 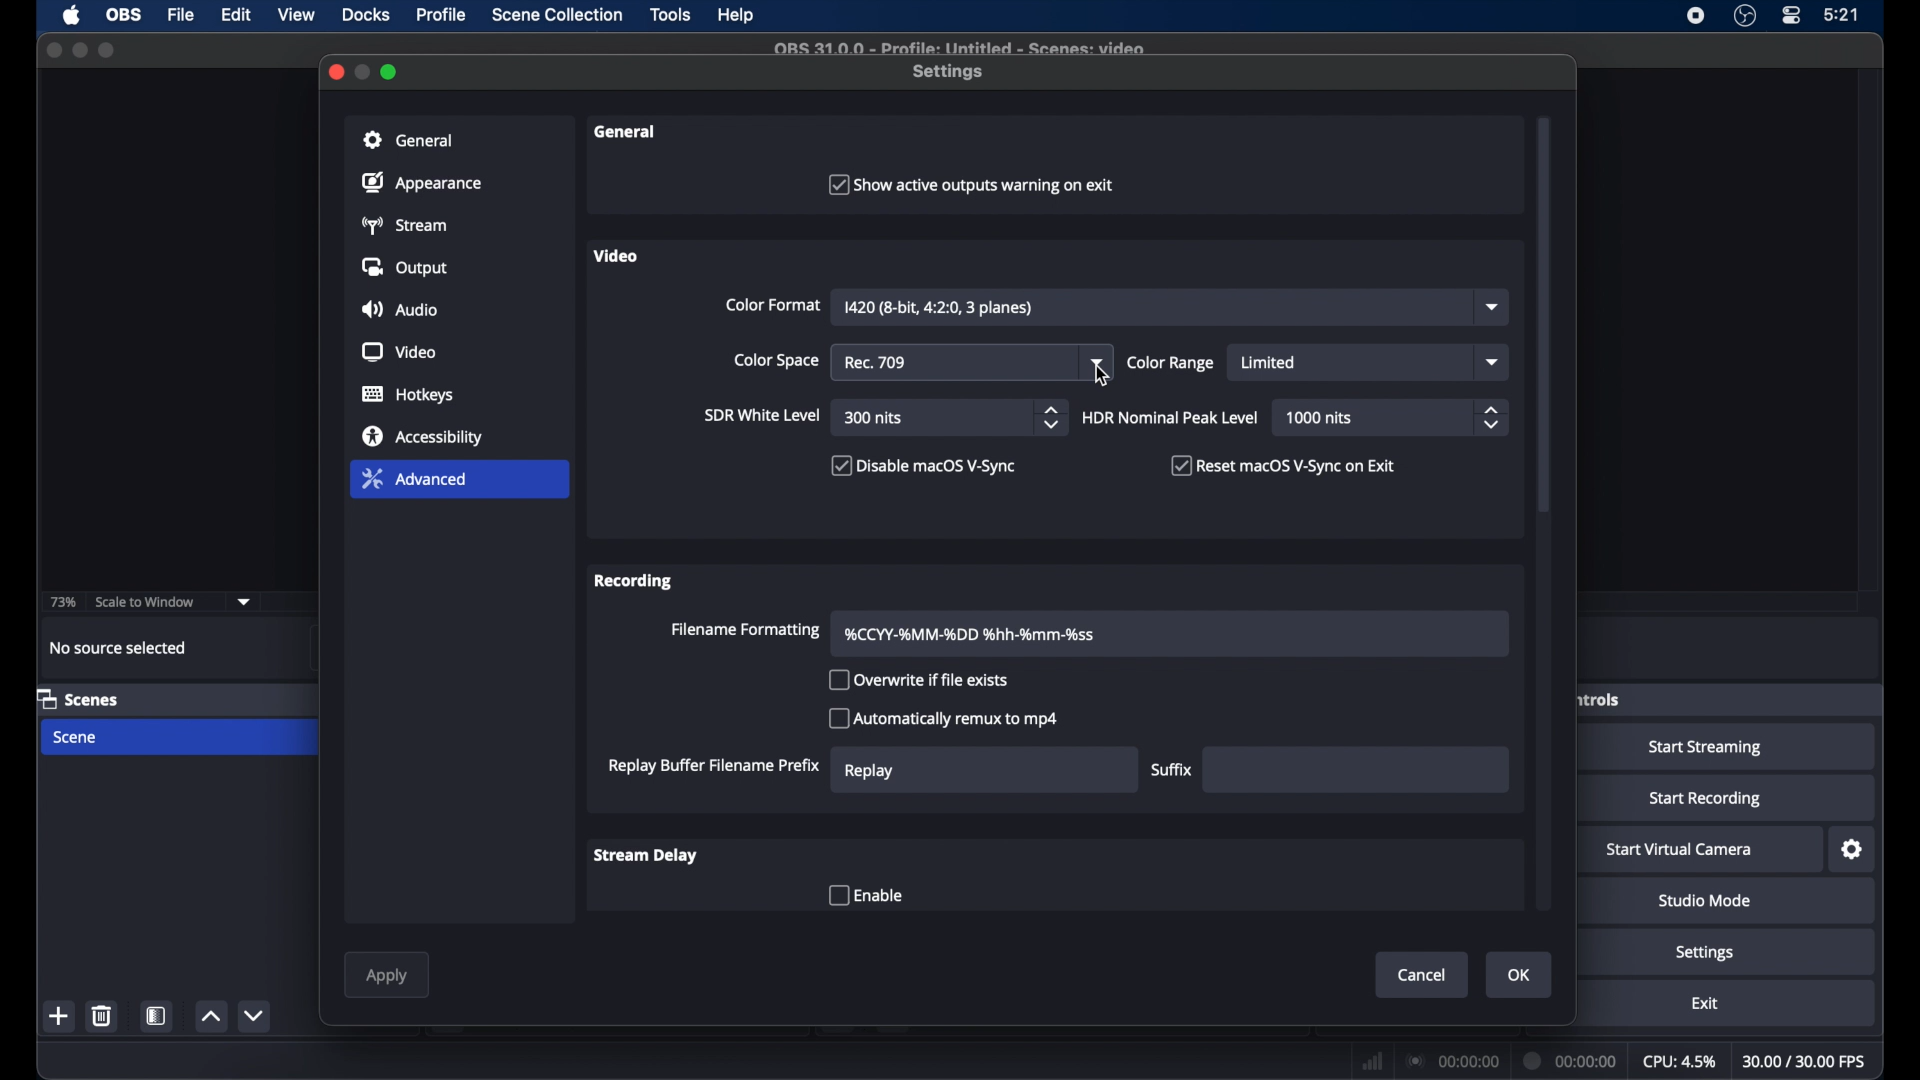 I want to click on output, so click(x=403, y=268).